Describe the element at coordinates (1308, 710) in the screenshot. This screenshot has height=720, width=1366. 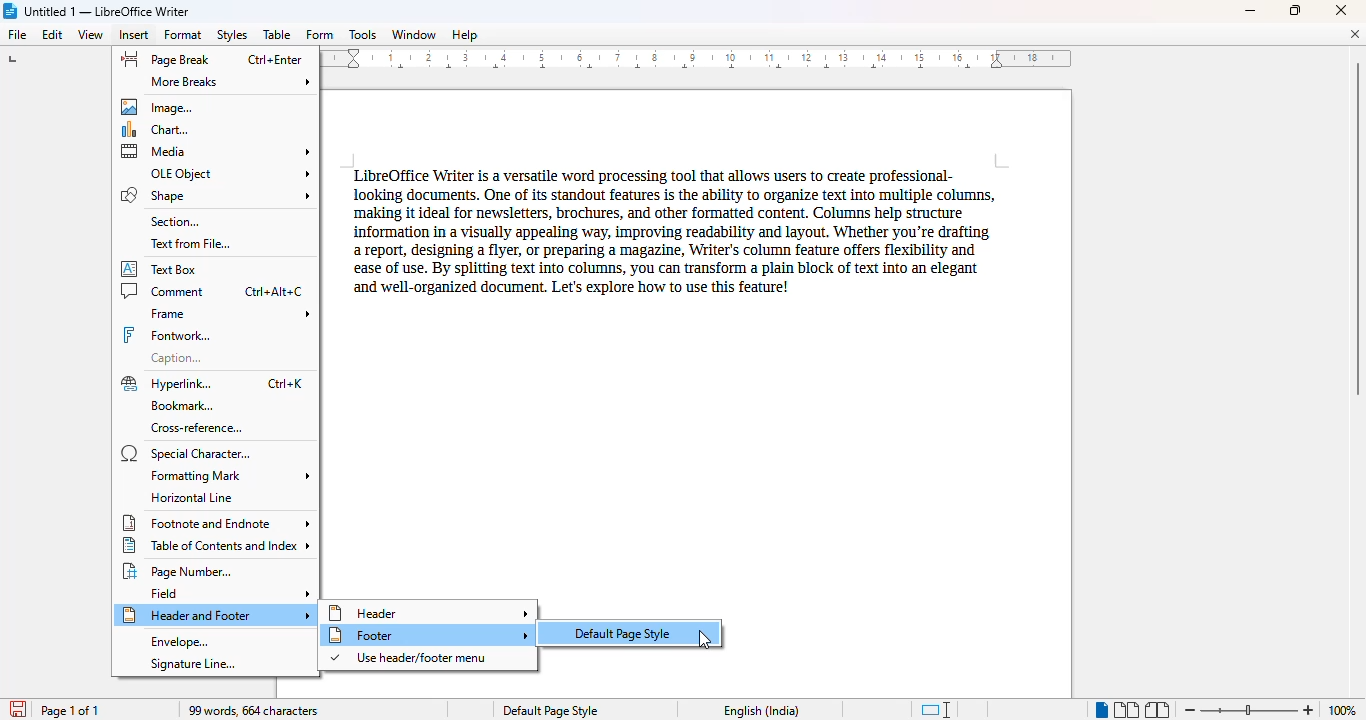
I see `zoom in` at that location.